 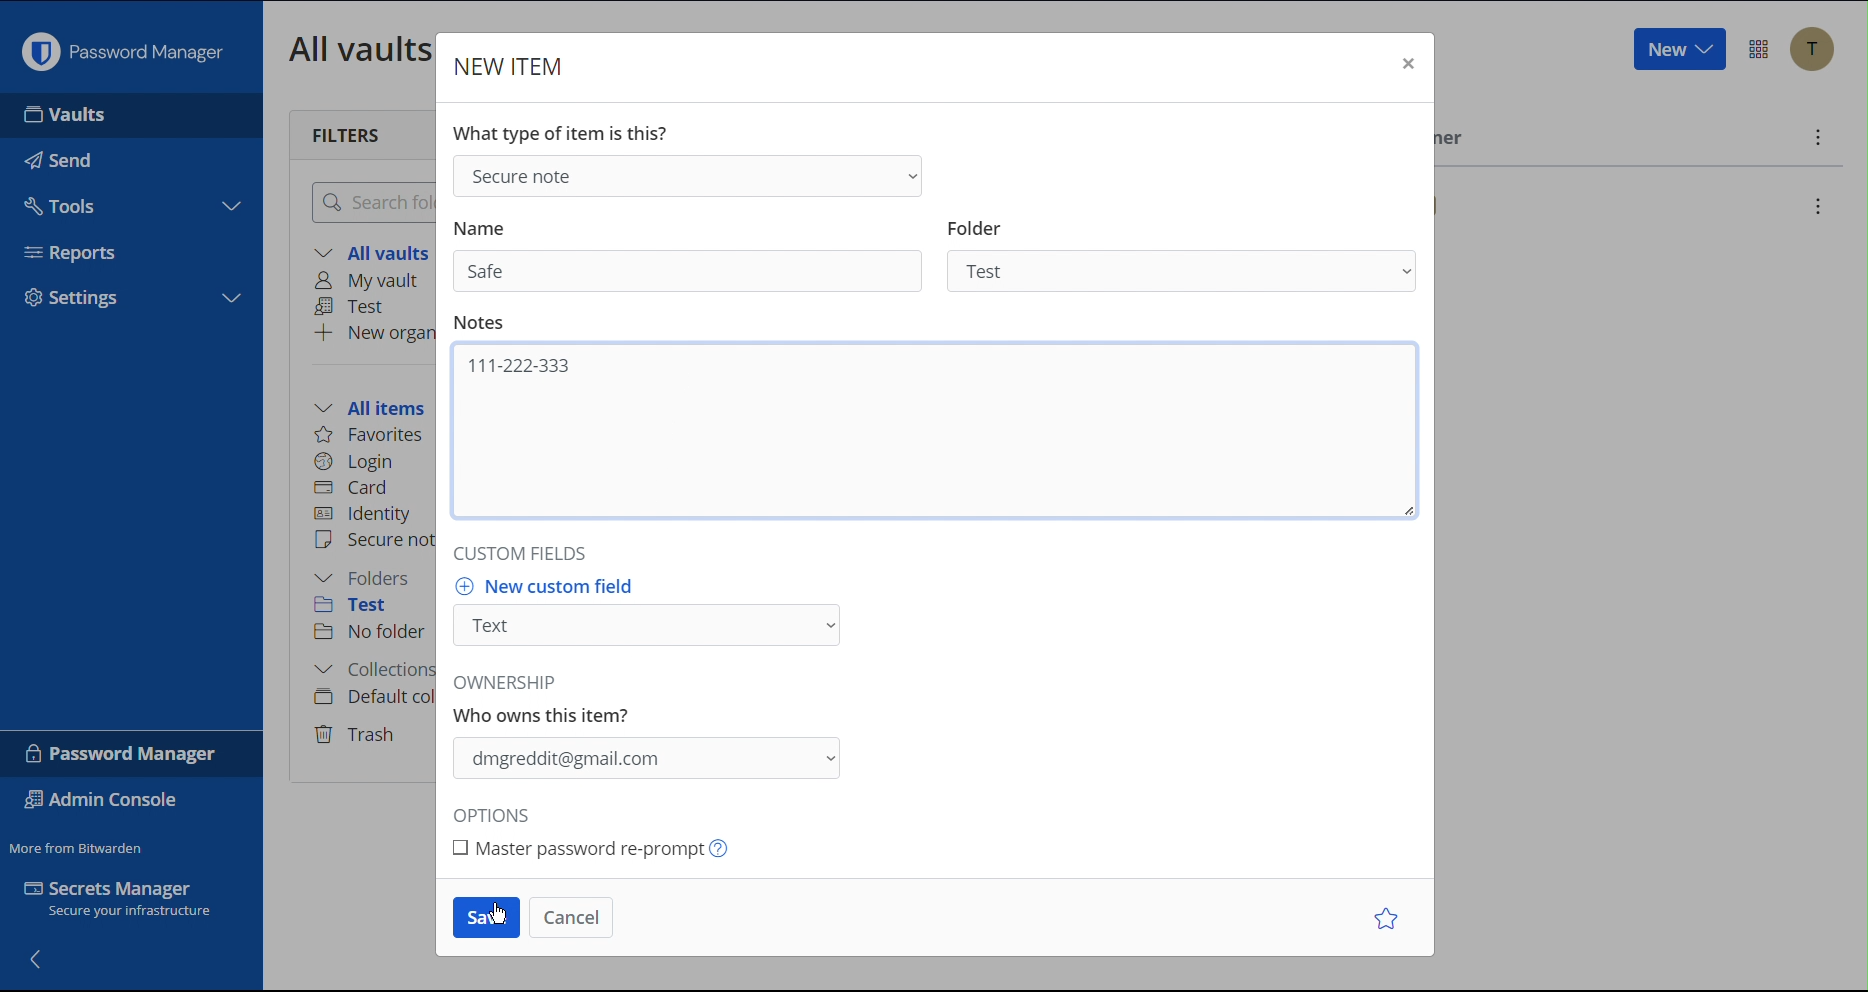 I want to click on Cursor, so click(x=692, y=378).